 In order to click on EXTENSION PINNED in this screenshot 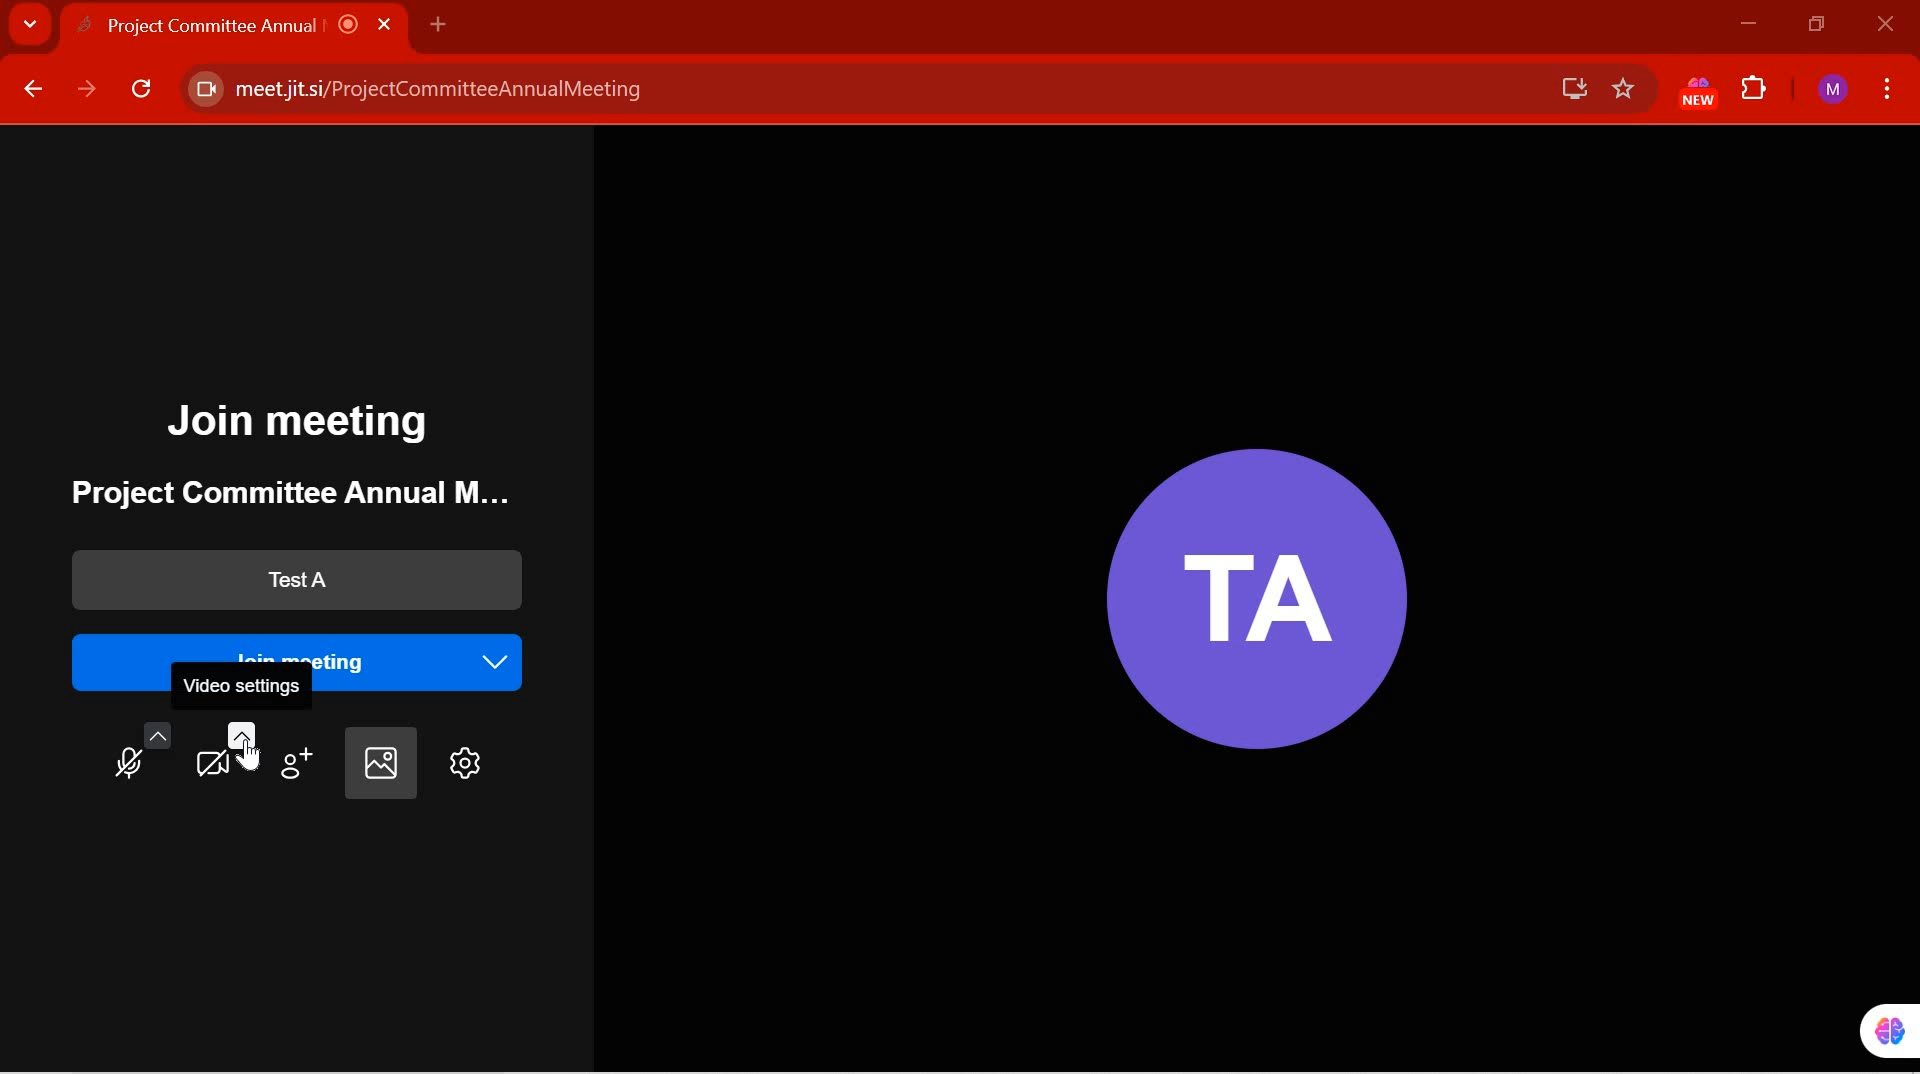, I will do `click(1692, 93)`.